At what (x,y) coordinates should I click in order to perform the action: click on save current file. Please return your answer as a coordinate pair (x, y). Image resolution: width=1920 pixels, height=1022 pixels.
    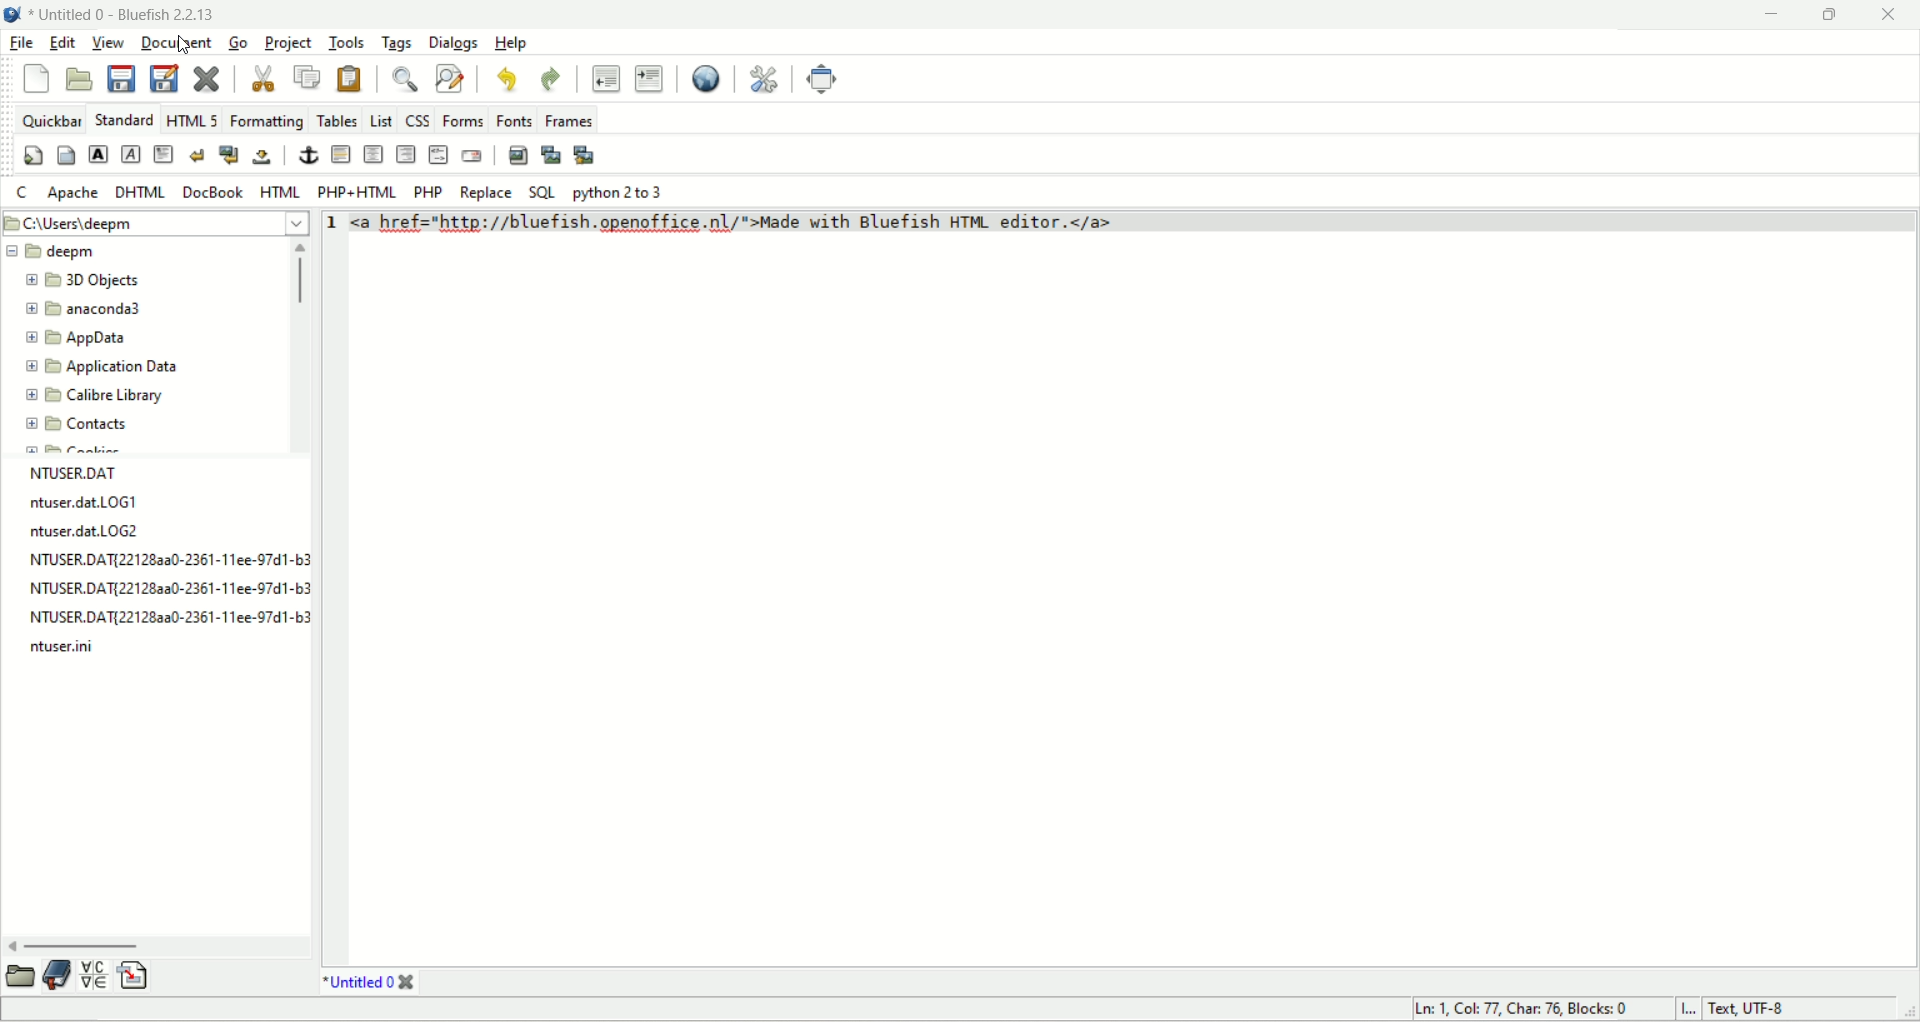
    Looking at the image, I should click on (121, 79).